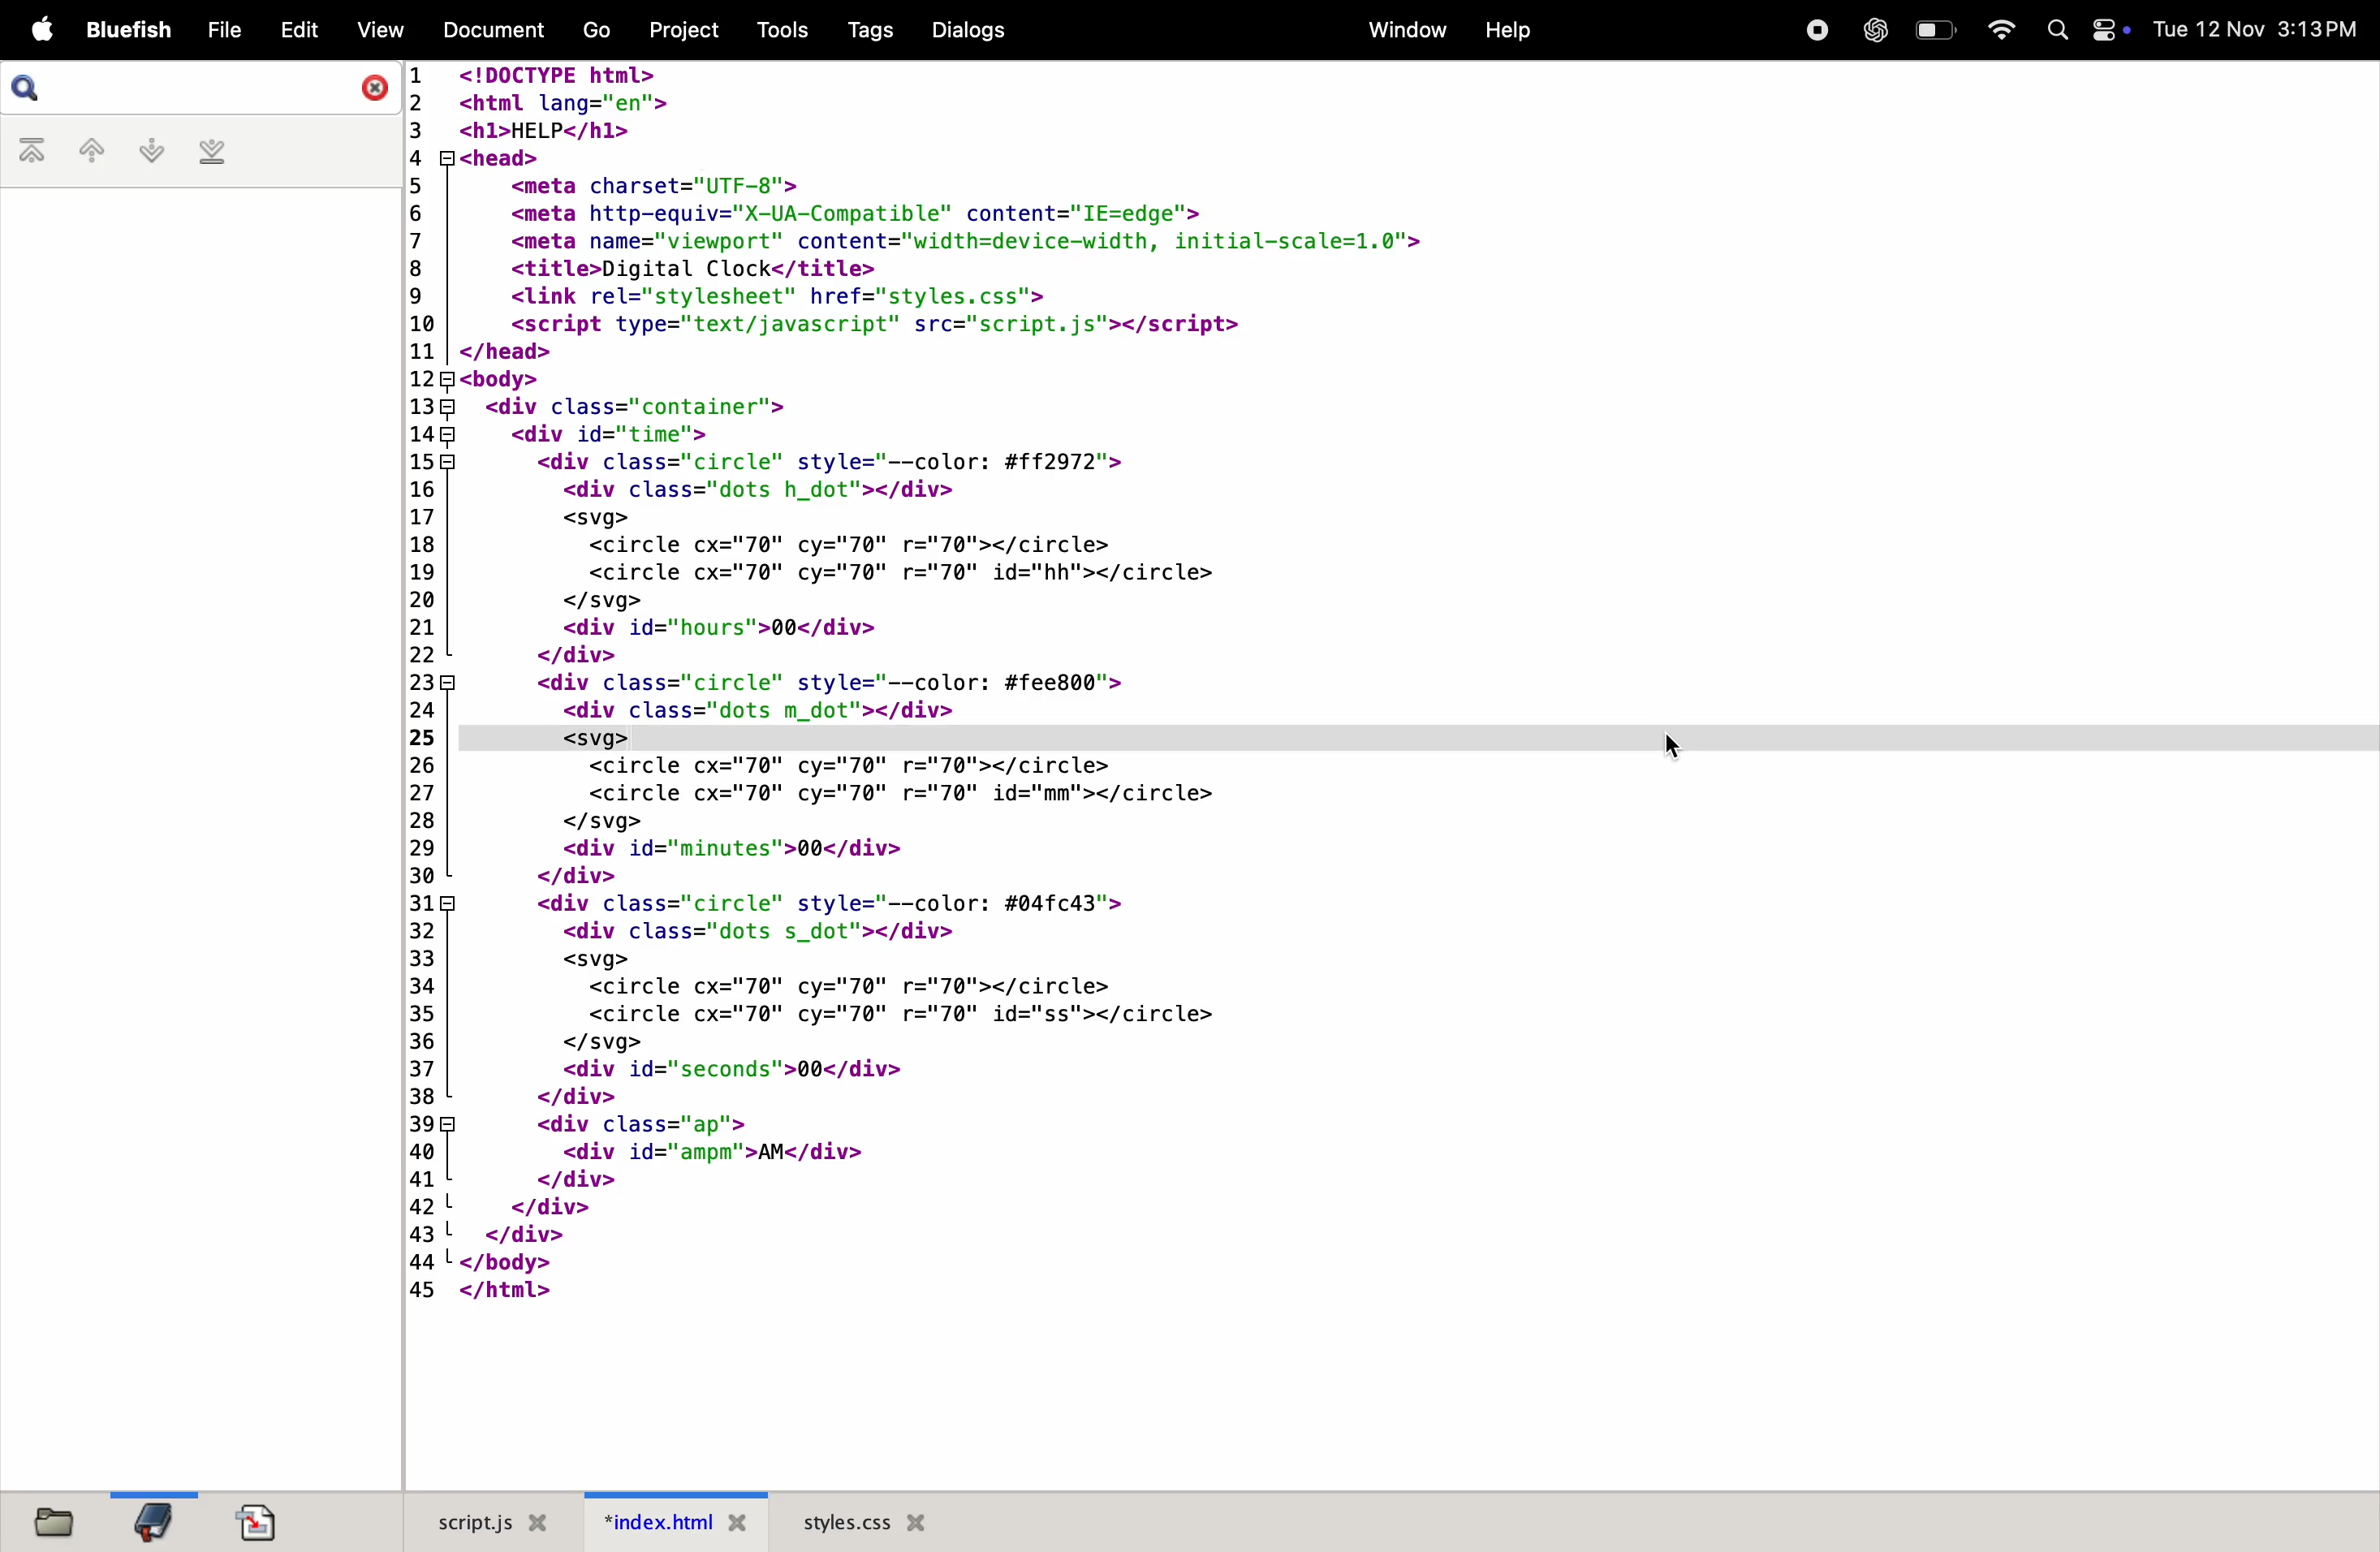 The width and height of the screenshot is (2380, 1552). I want to click on battery, so click(1934, 29).